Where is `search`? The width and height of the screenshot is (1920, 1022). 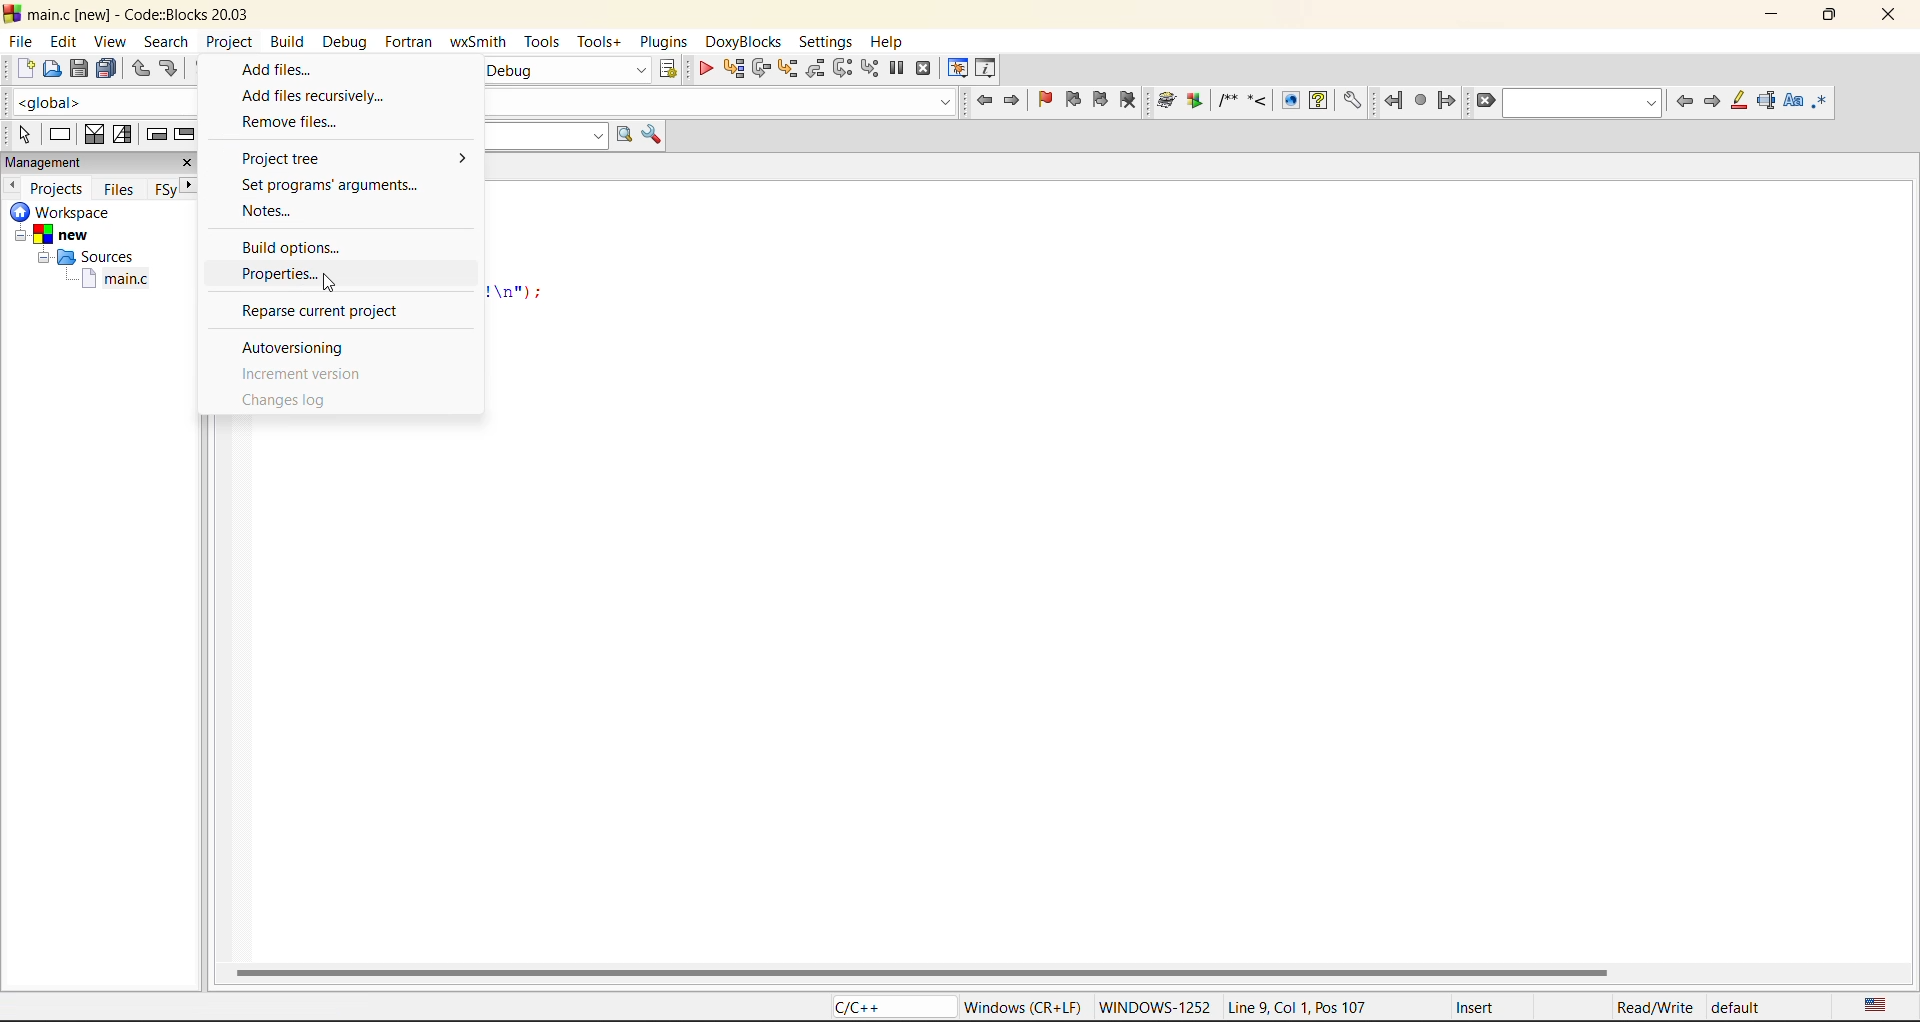 search is located at coordinates (167, 42).